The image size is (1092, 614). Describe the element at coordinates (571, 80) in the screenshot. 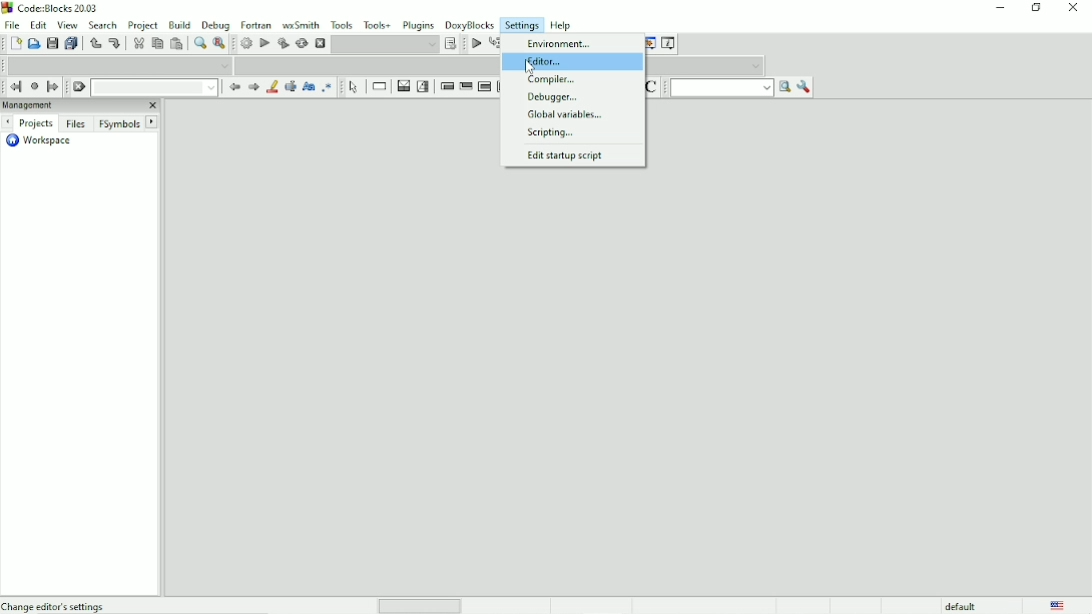

I see `Compiler` at that location.